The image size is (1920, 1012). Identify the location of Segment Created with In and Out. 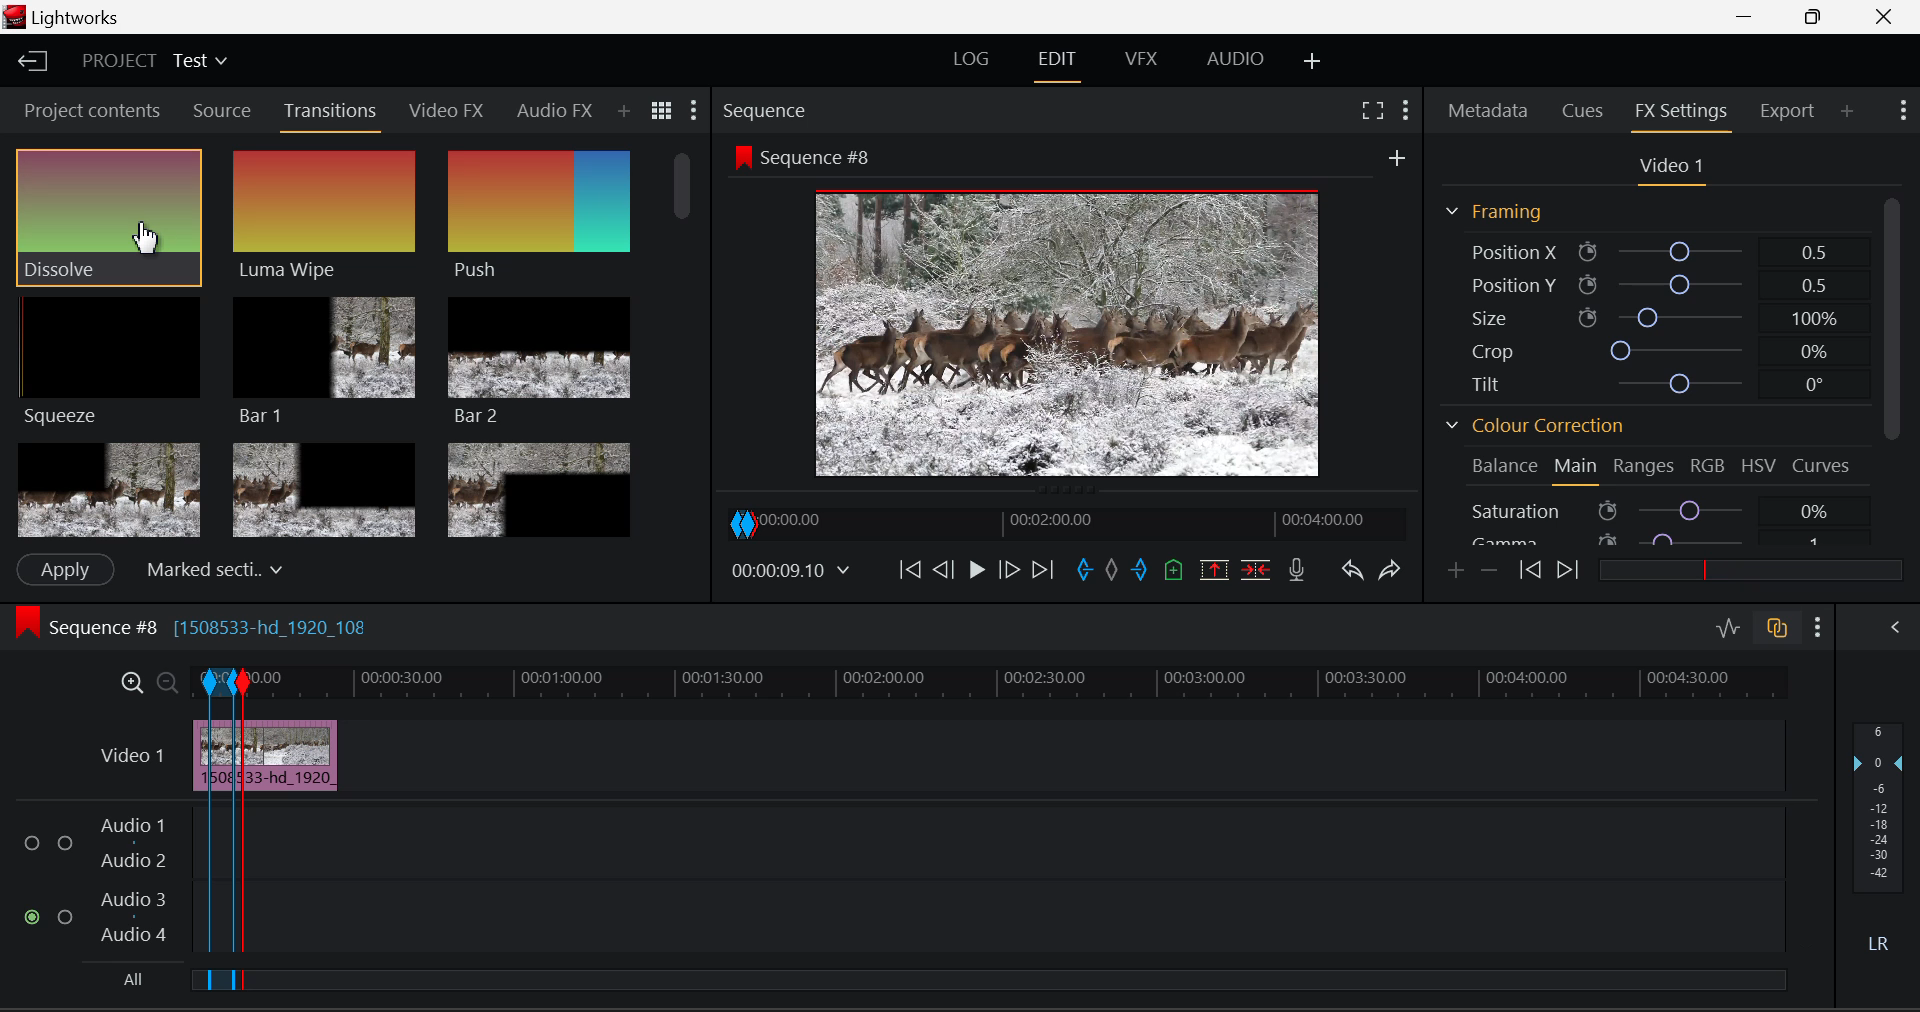
(220, 833).